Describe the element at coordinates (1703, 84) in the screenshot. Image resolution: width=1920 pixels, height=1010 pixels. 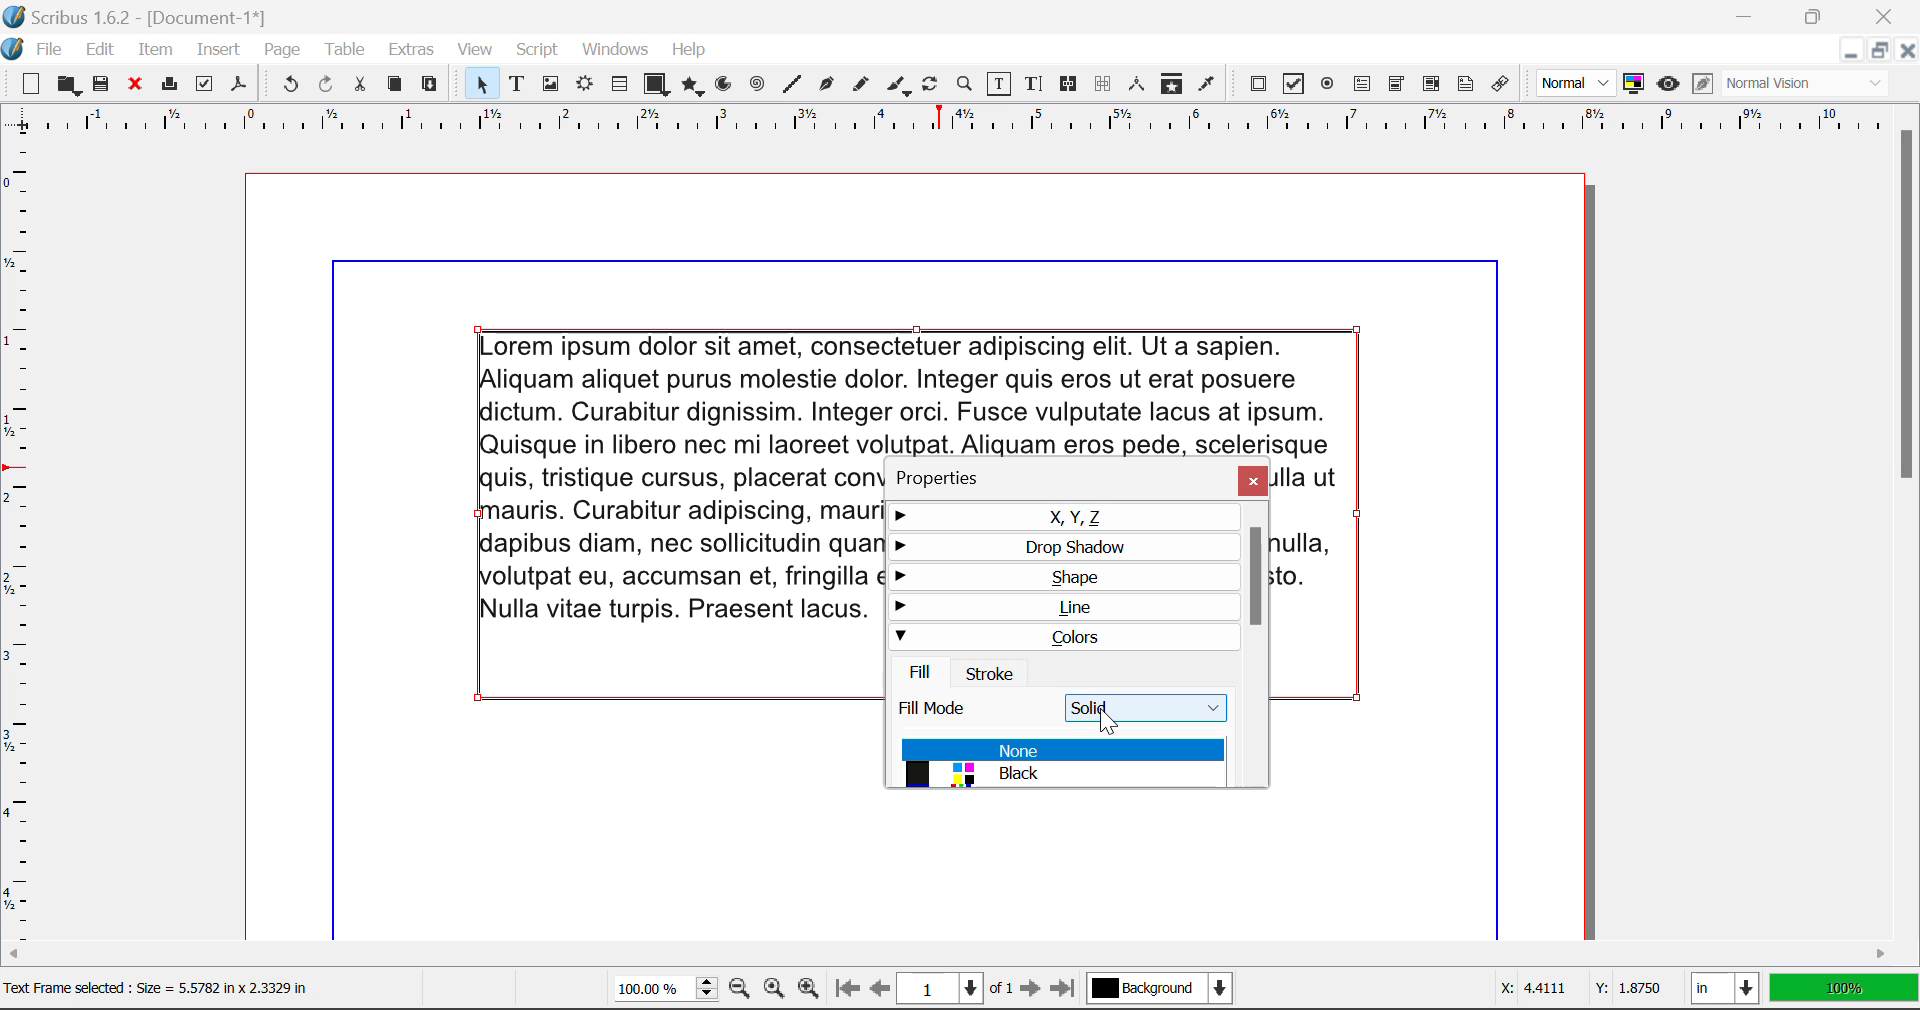
I see `Edit in Preview Mode` at that location.